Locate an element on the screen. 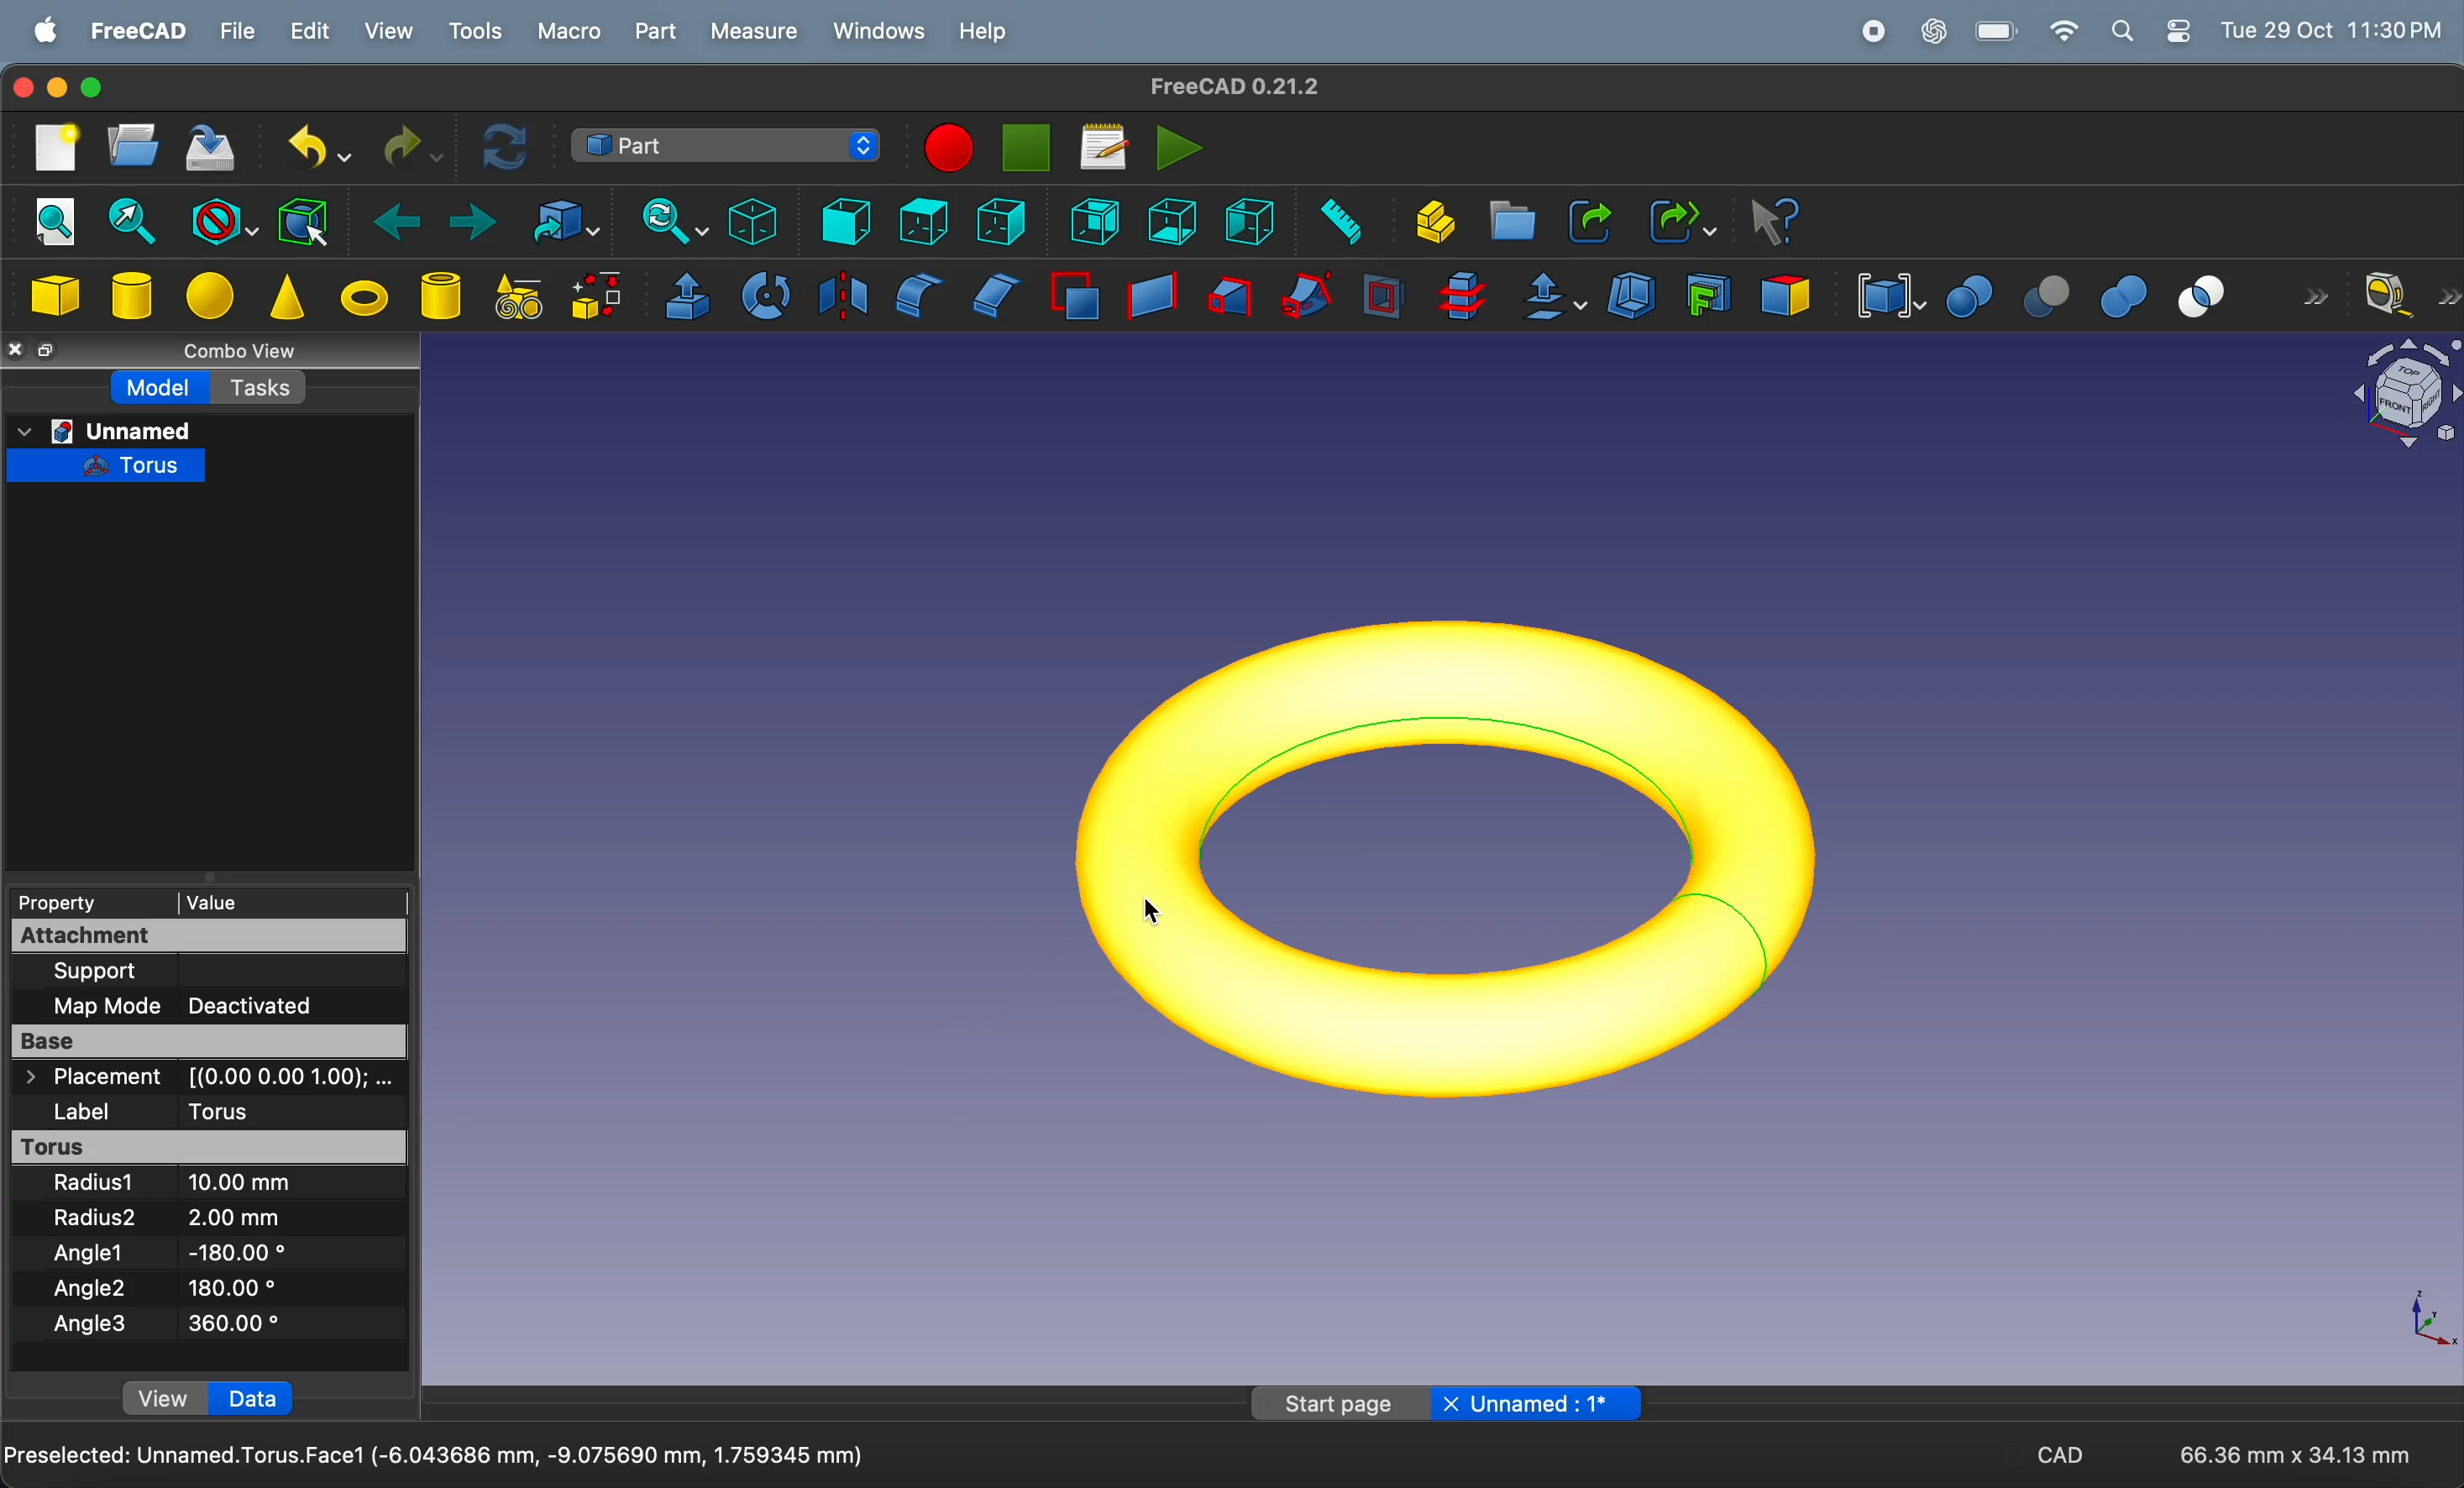 The height and width of the screenshot is (1488, 2464). apple widgets is located at coordinates (2127, 31).